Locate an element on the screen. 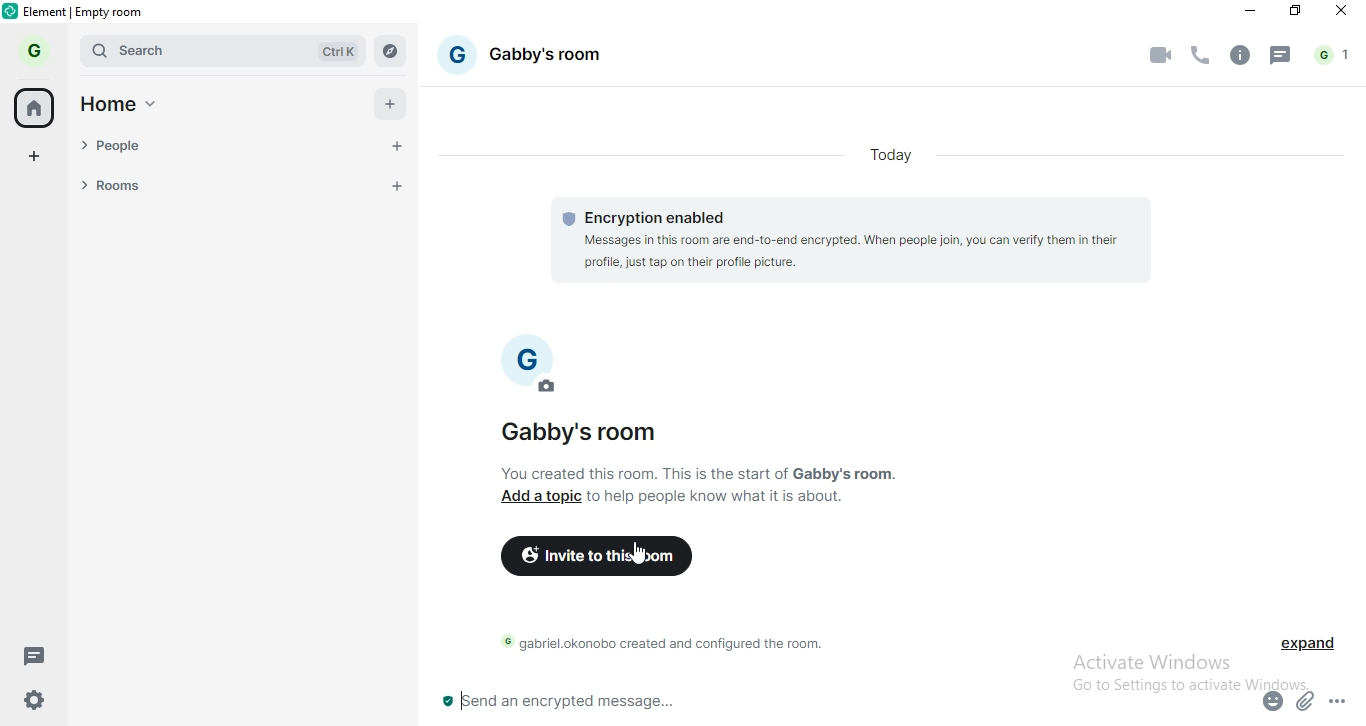 This screenshot has height=726, width=1366. add space is located at coordinates (36, 153).